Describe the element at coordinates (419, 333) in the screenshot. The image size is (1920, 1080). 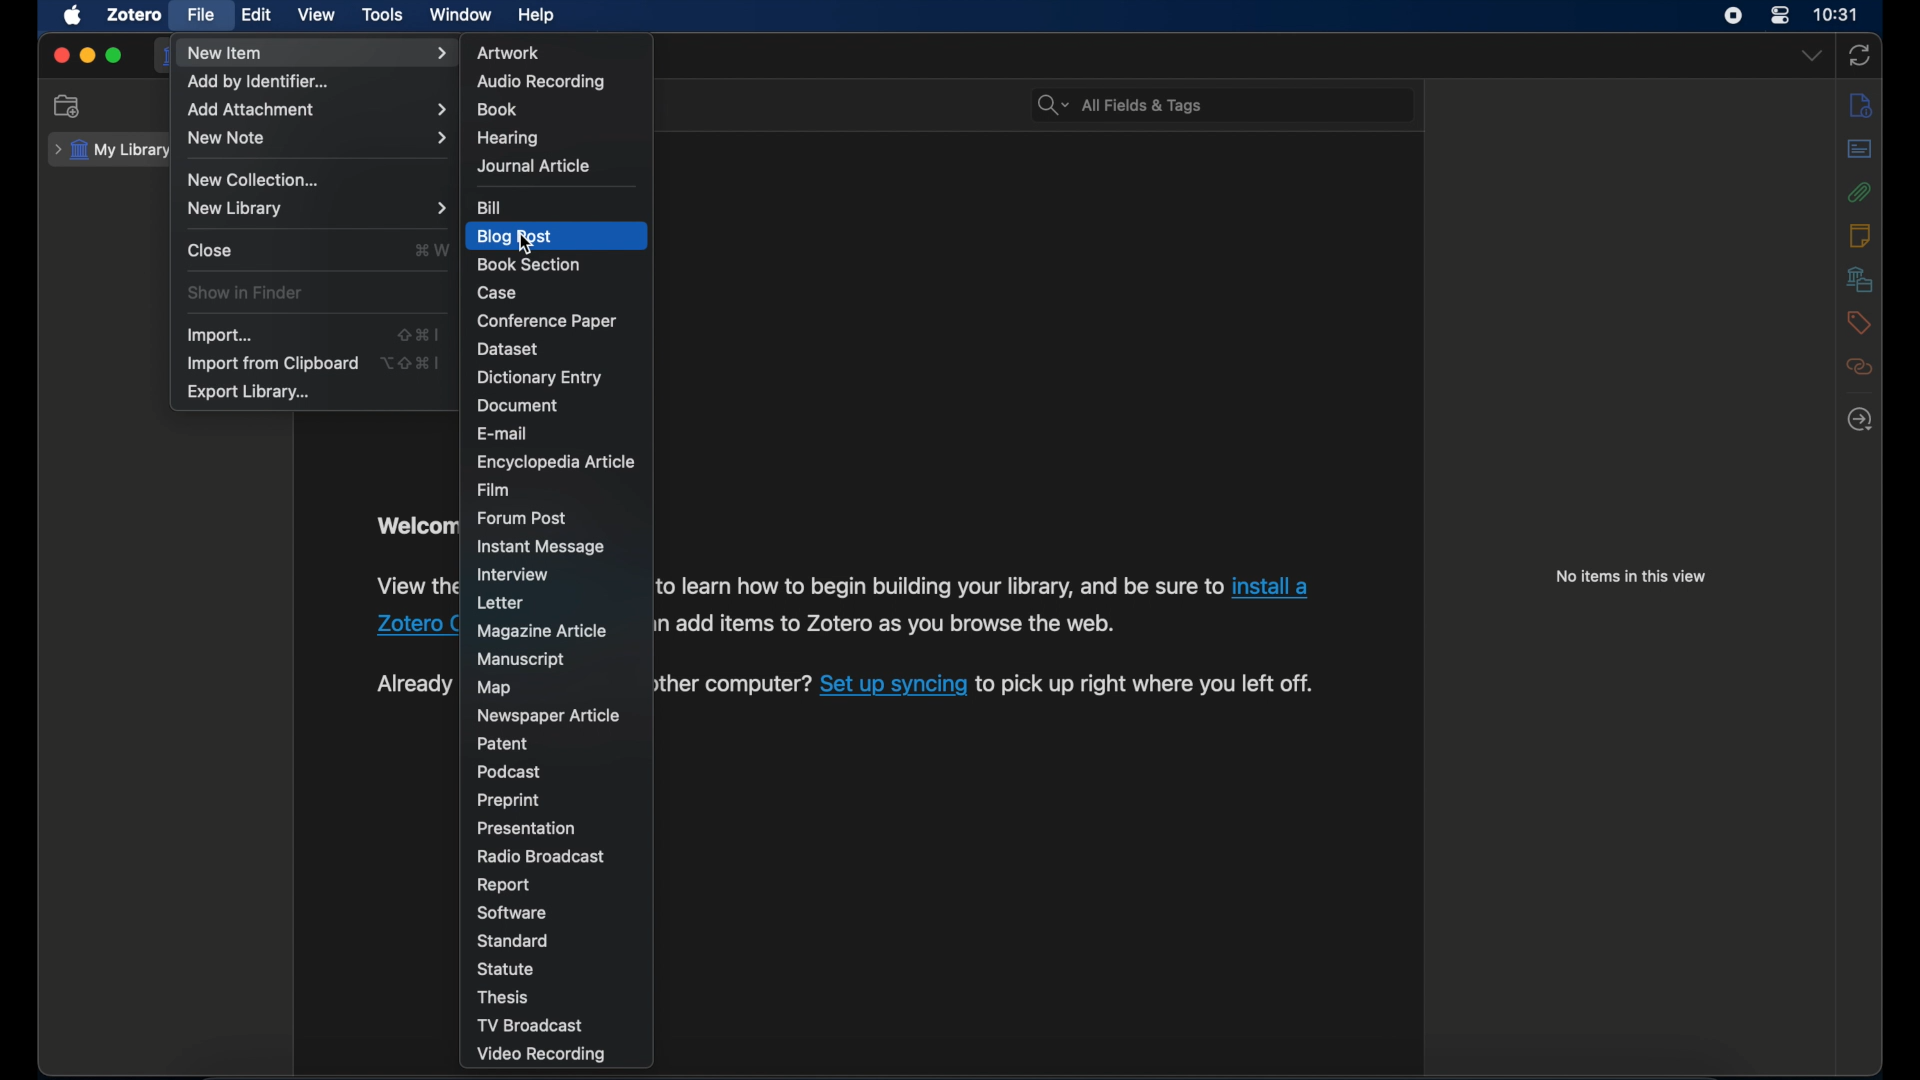
I see `import` at that location.